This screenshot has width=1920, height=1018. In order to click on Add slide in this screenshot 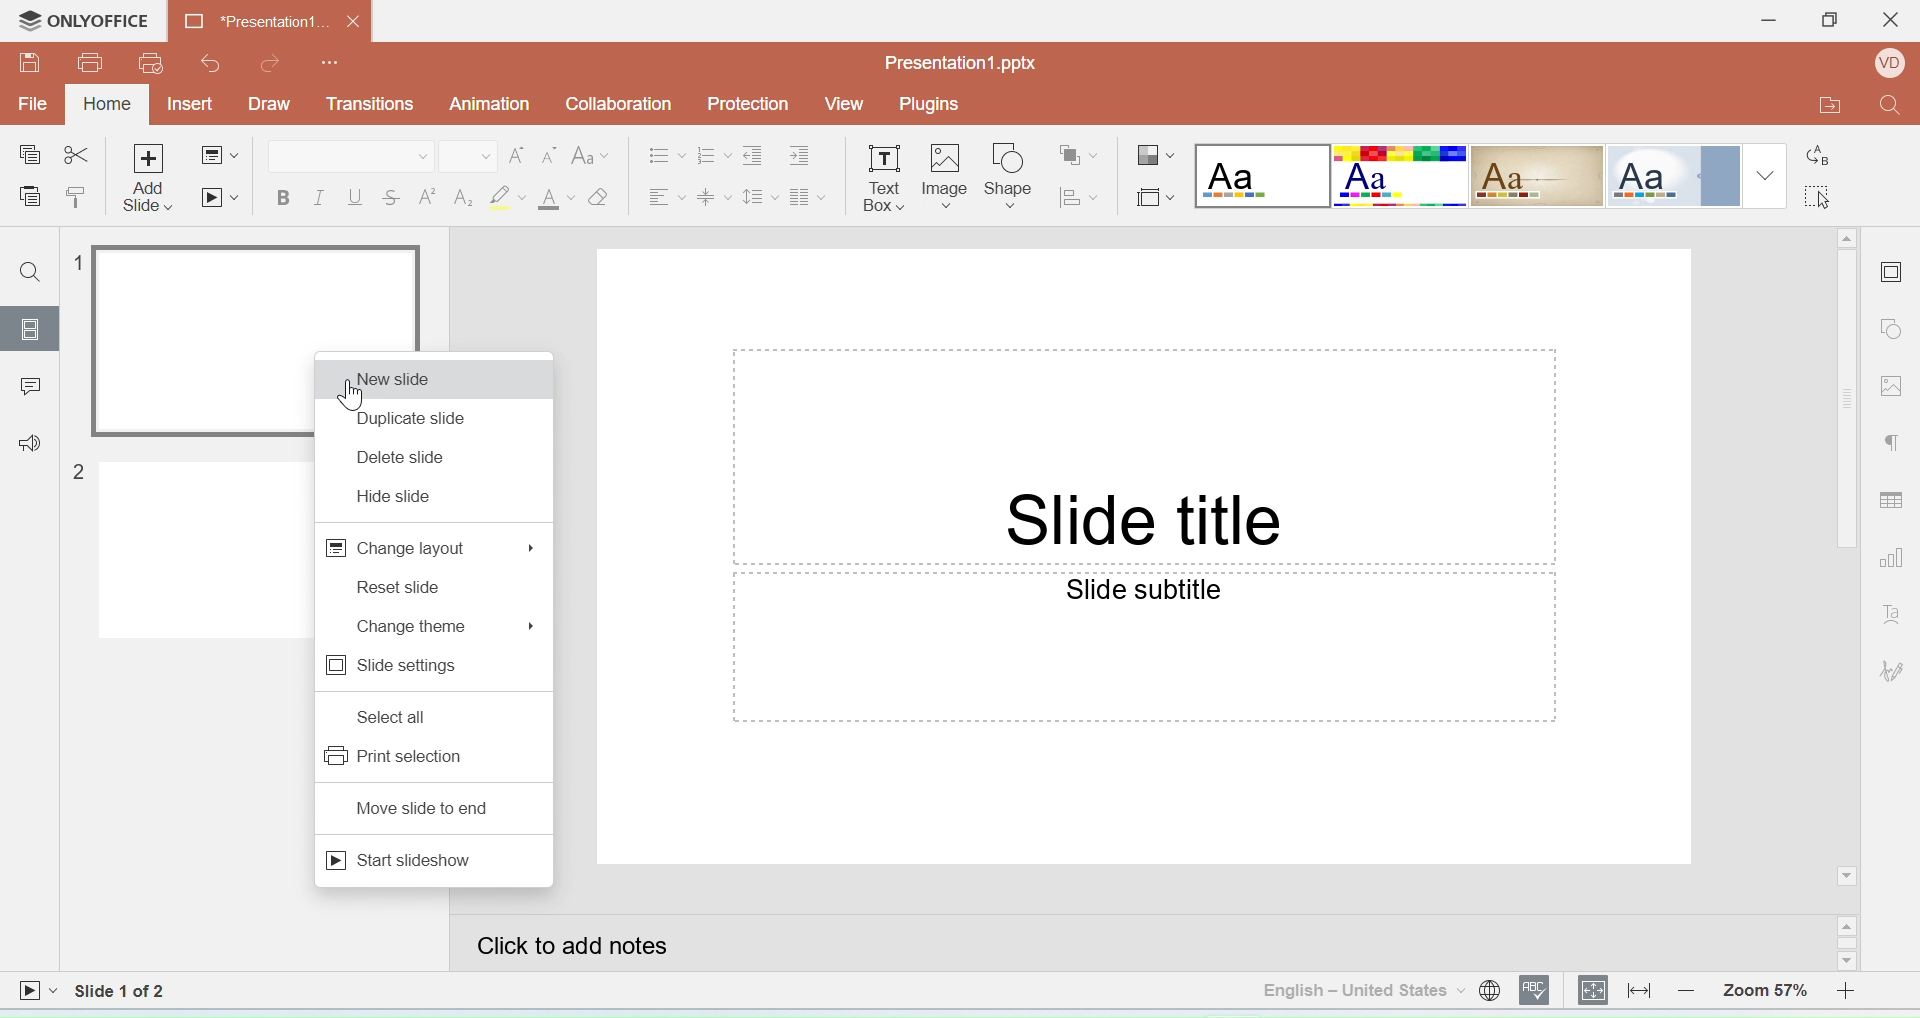, I will do `click(151, 179)`.